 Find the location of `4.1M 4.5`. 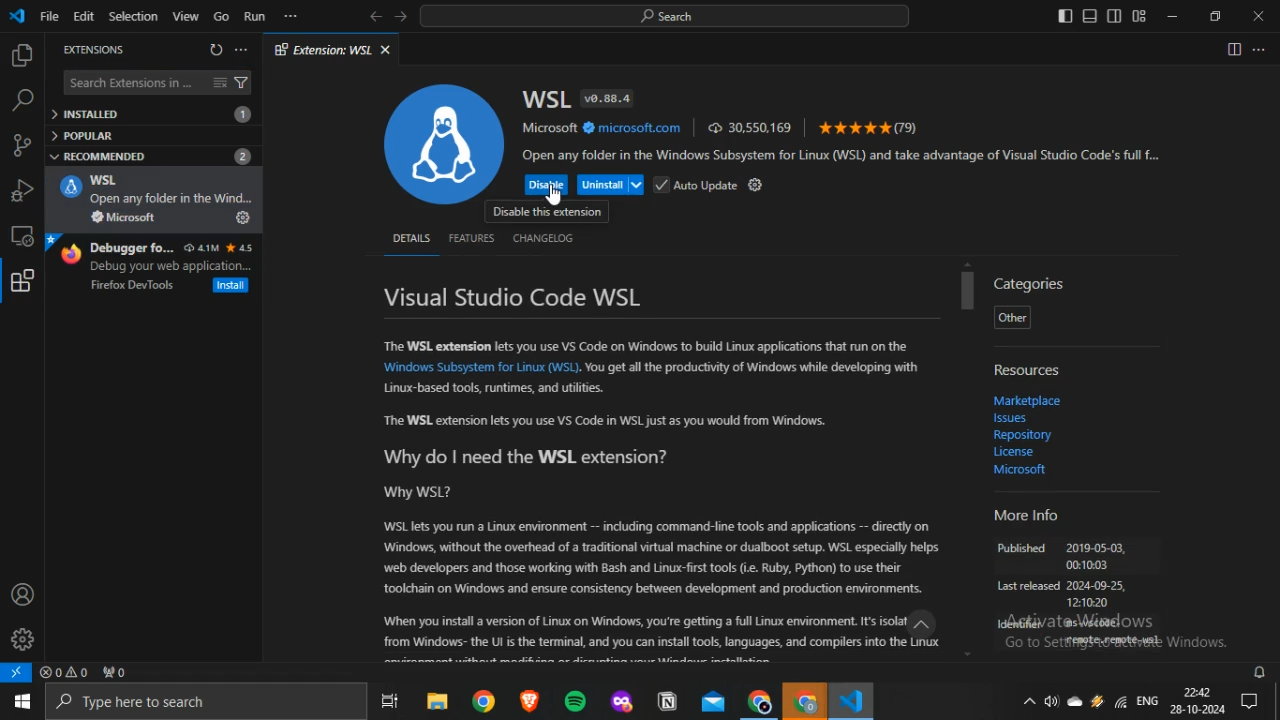

4.1M 4.5 is located at coordinates (219, 248).